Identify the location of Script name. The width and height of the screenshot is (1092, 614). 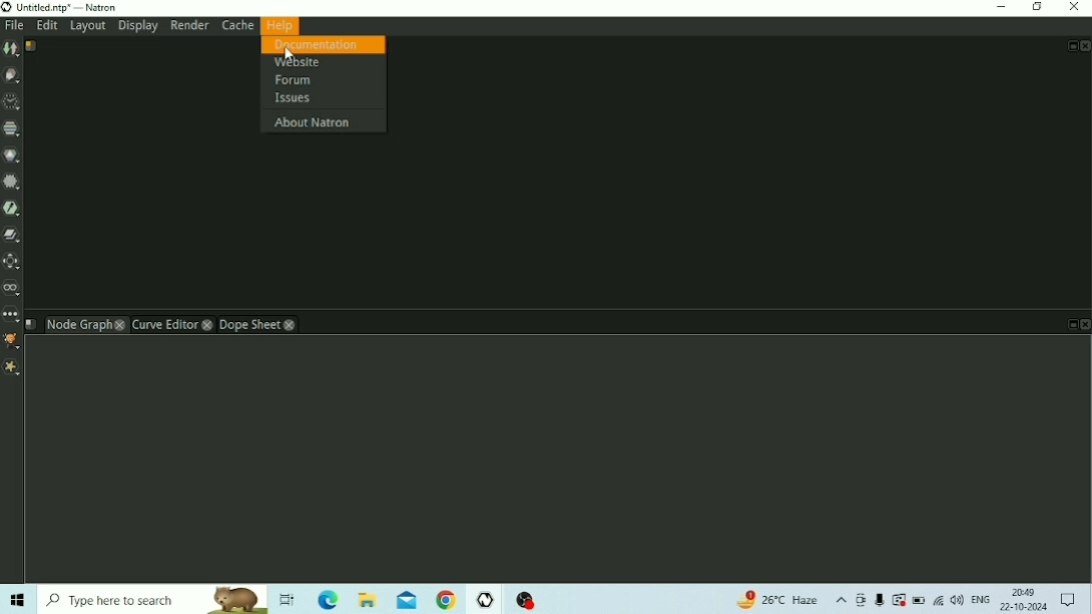
(31, 46).